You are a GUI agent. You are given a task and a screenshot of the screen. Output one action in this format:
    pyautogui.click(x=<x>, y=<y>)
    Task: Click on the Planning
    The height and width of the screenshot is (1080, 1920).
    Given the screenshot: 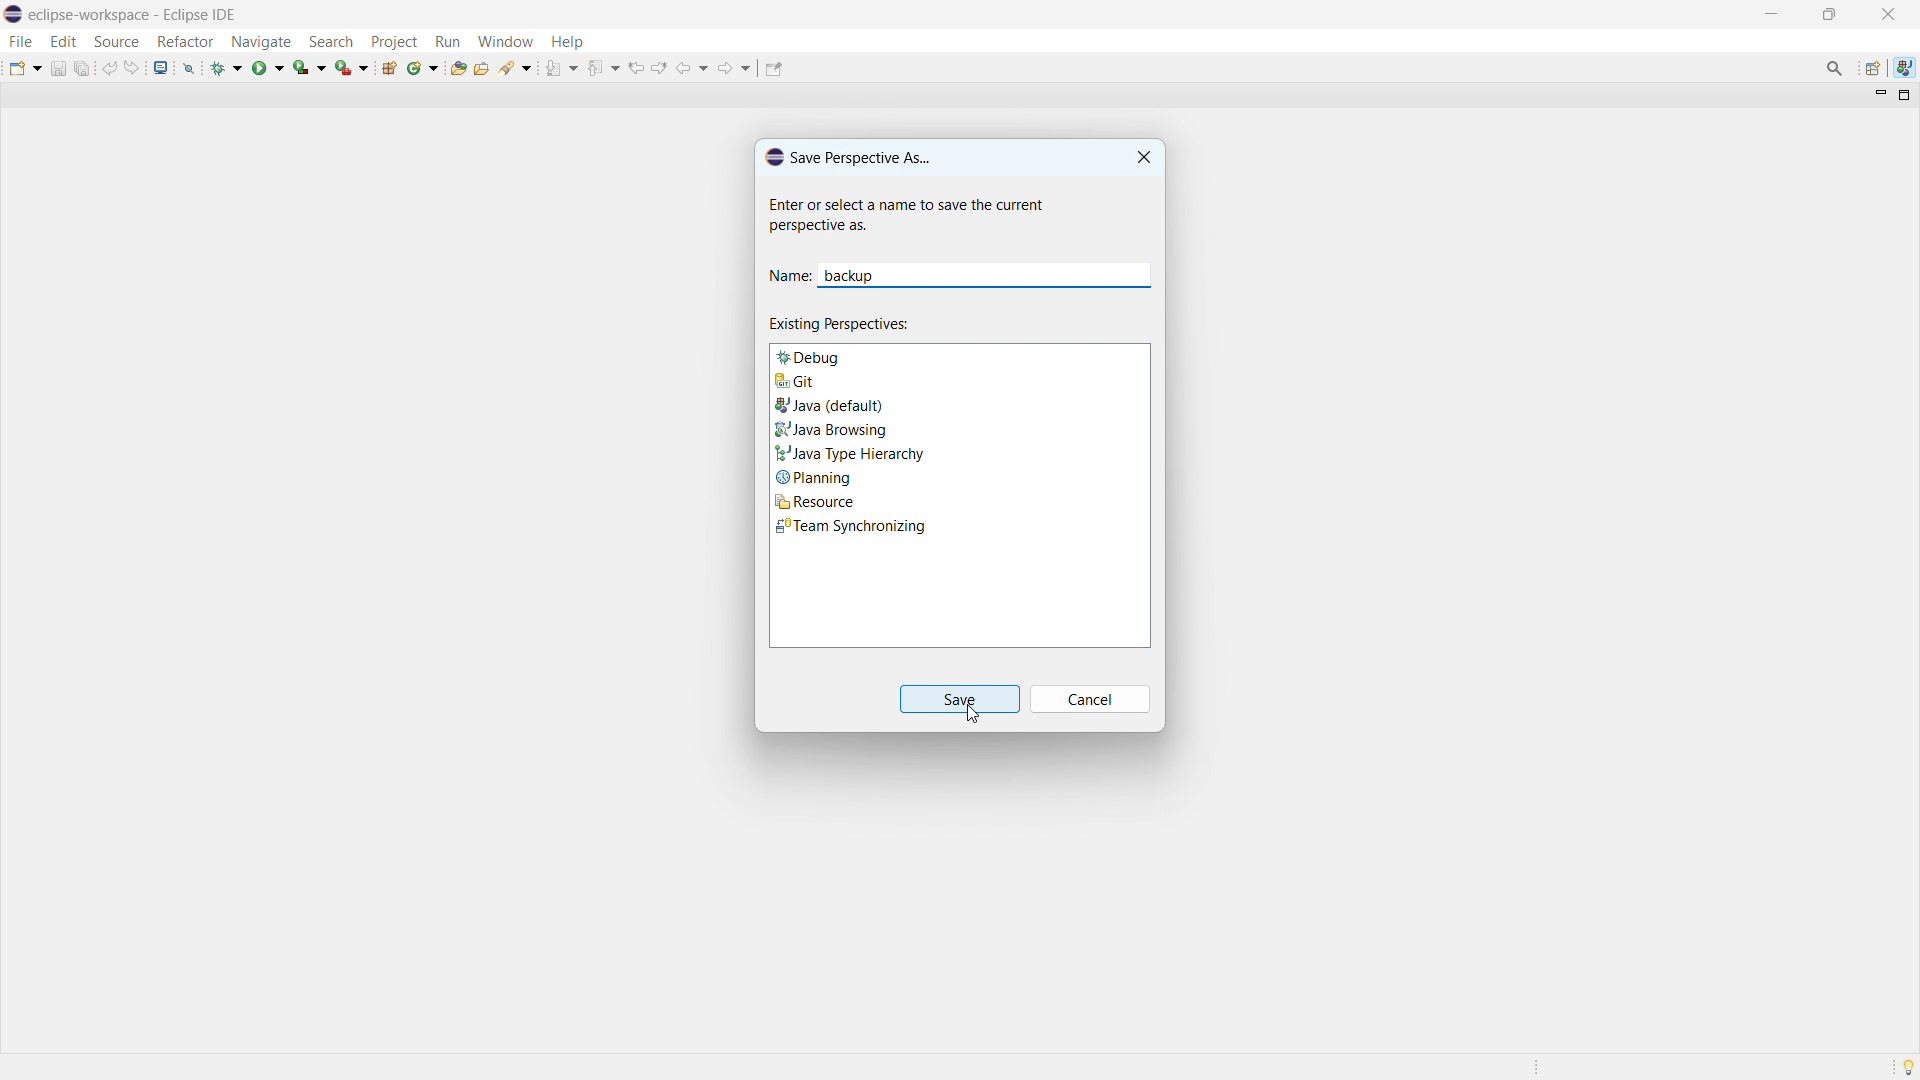 What is the action you would take?
    pyautogui.click(x=960, y=476)
    